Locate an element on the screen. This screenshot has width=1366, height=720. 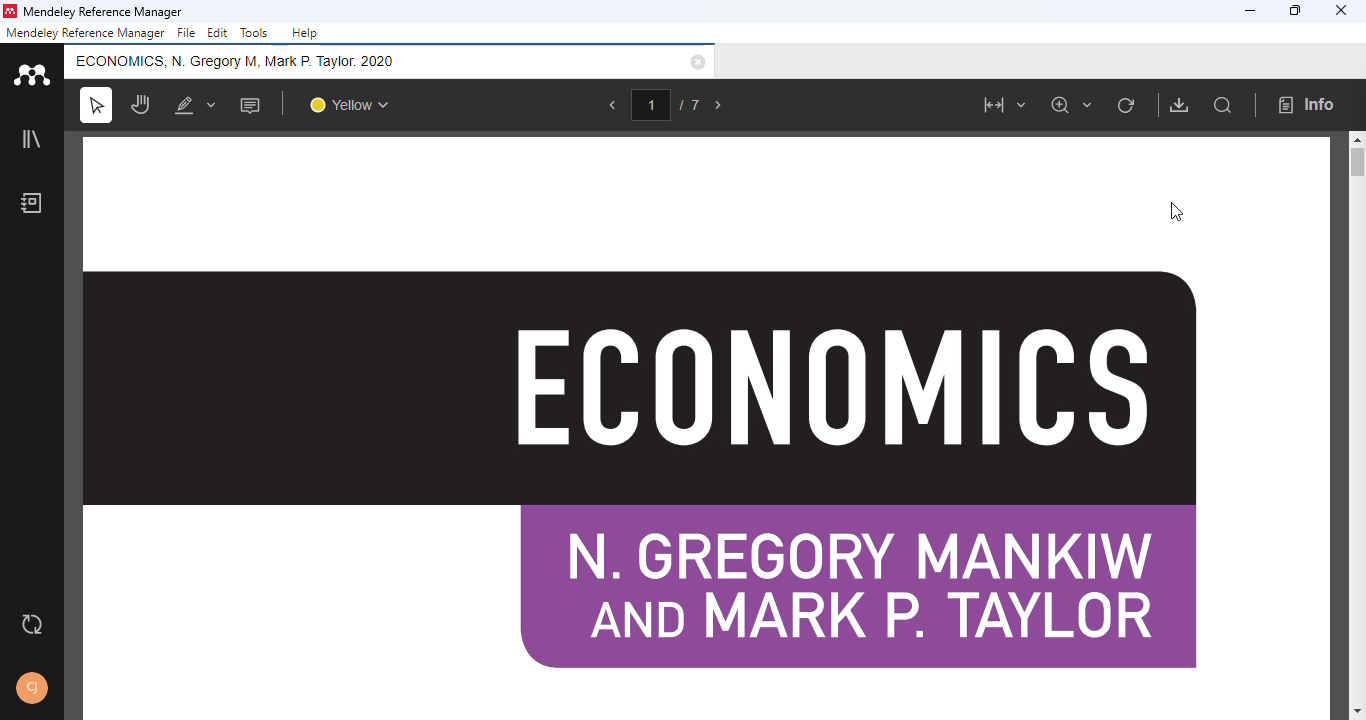
cancel/remove is located at coordinates (698, 62).